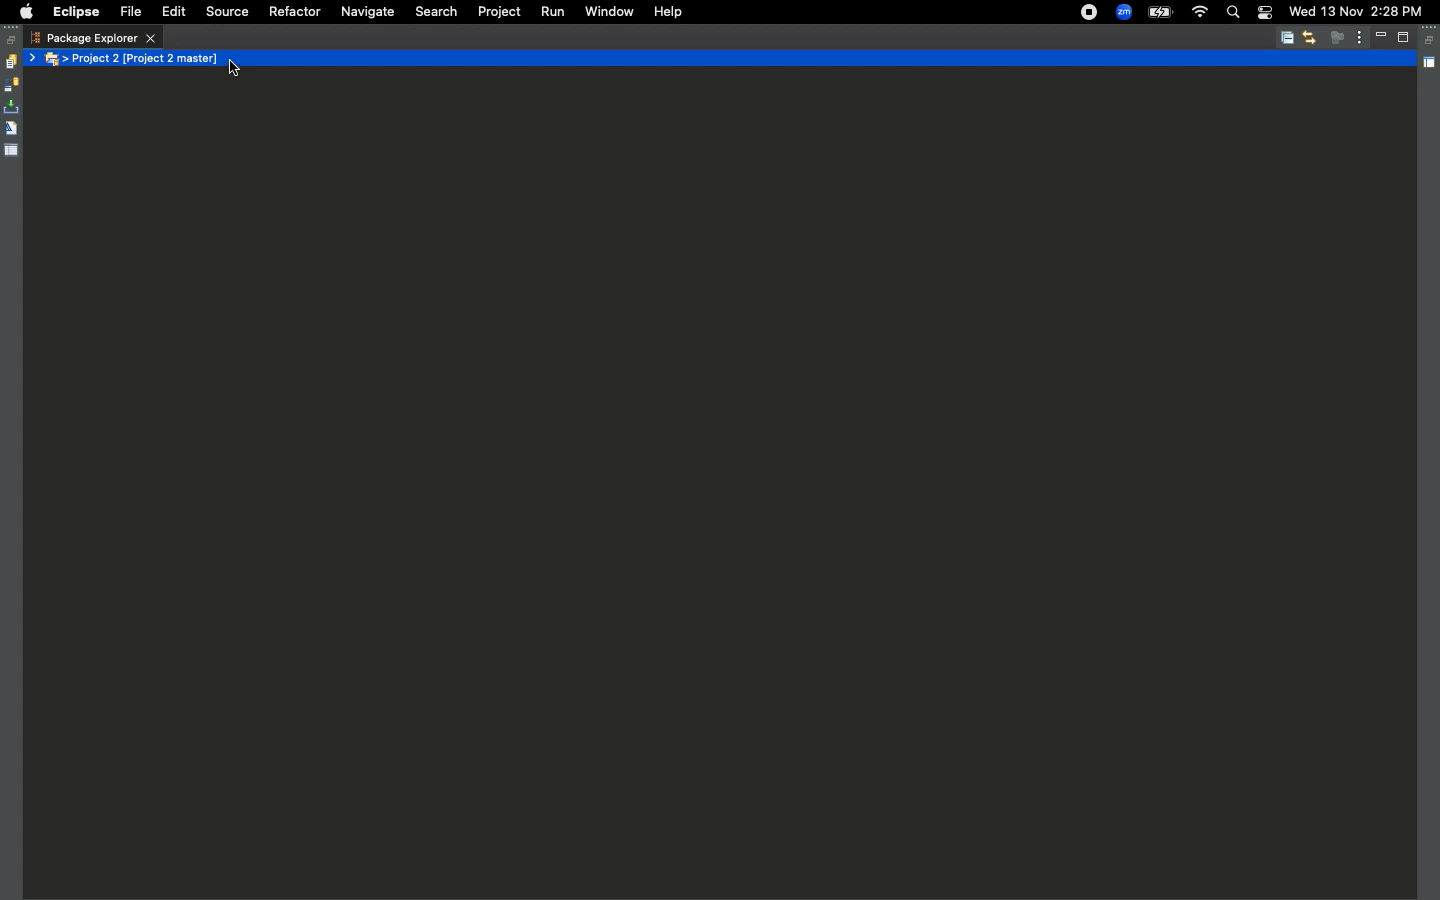 The width and height of the screenshot is (1440, 900). I want to click on Focus on active task, so click(1337, 37).